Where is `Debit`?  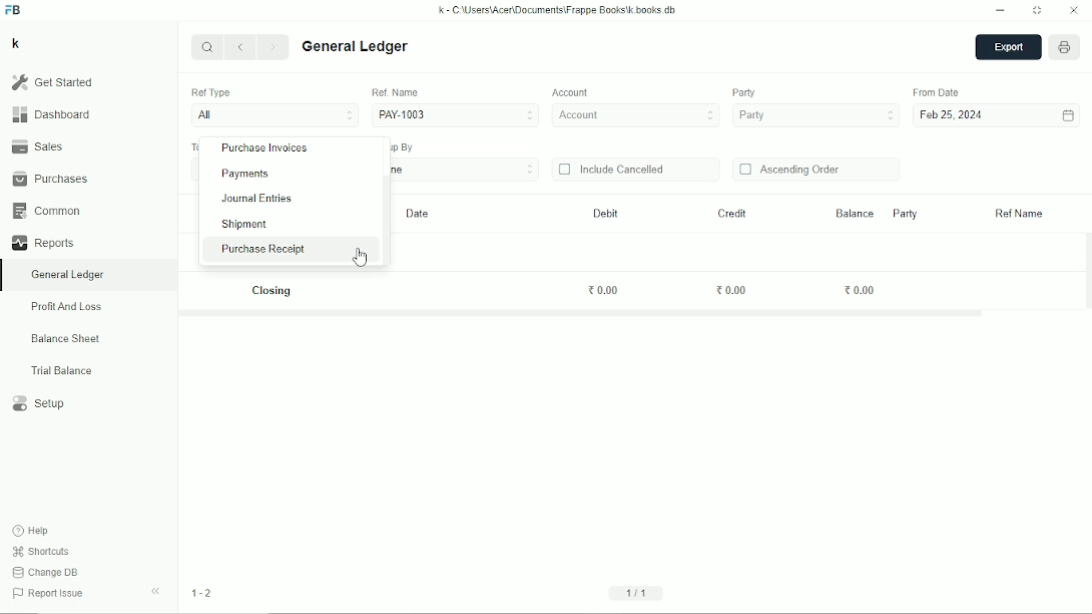 Debit is located at coordinates (606, 213).